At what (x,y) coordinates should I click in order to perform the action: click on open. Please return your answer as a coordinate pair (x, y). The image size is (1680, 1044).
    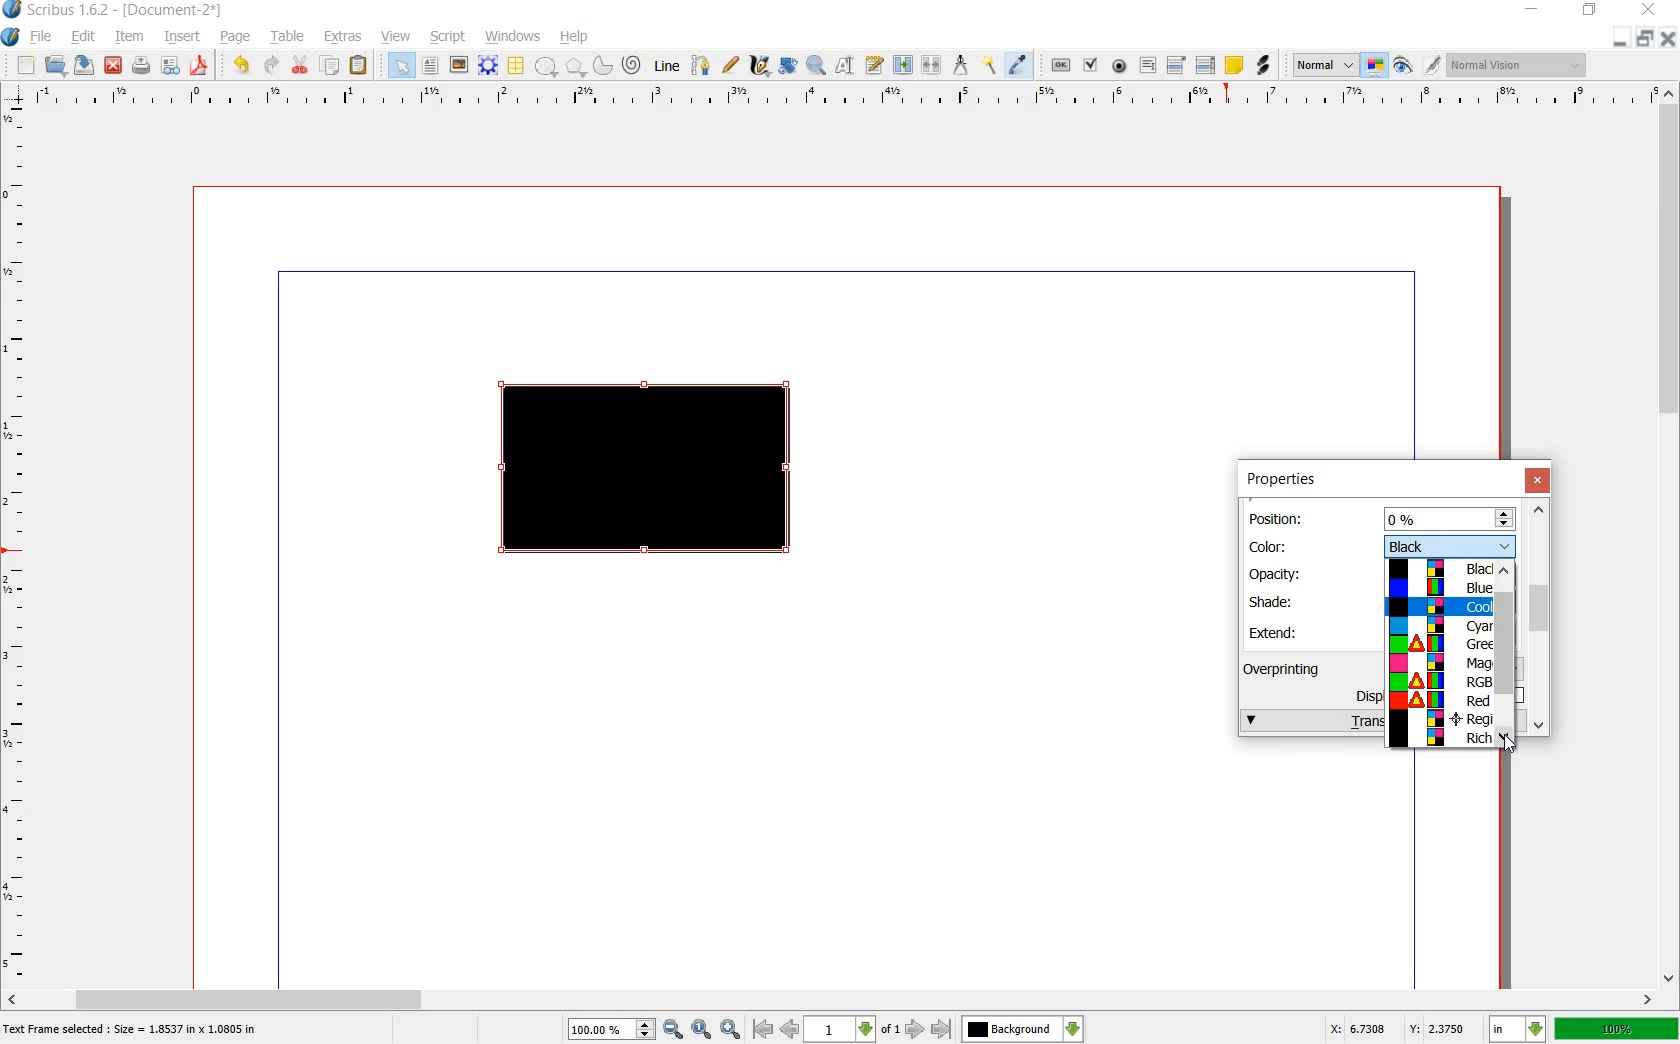
    Looking at the image, I should click on (58, 66).